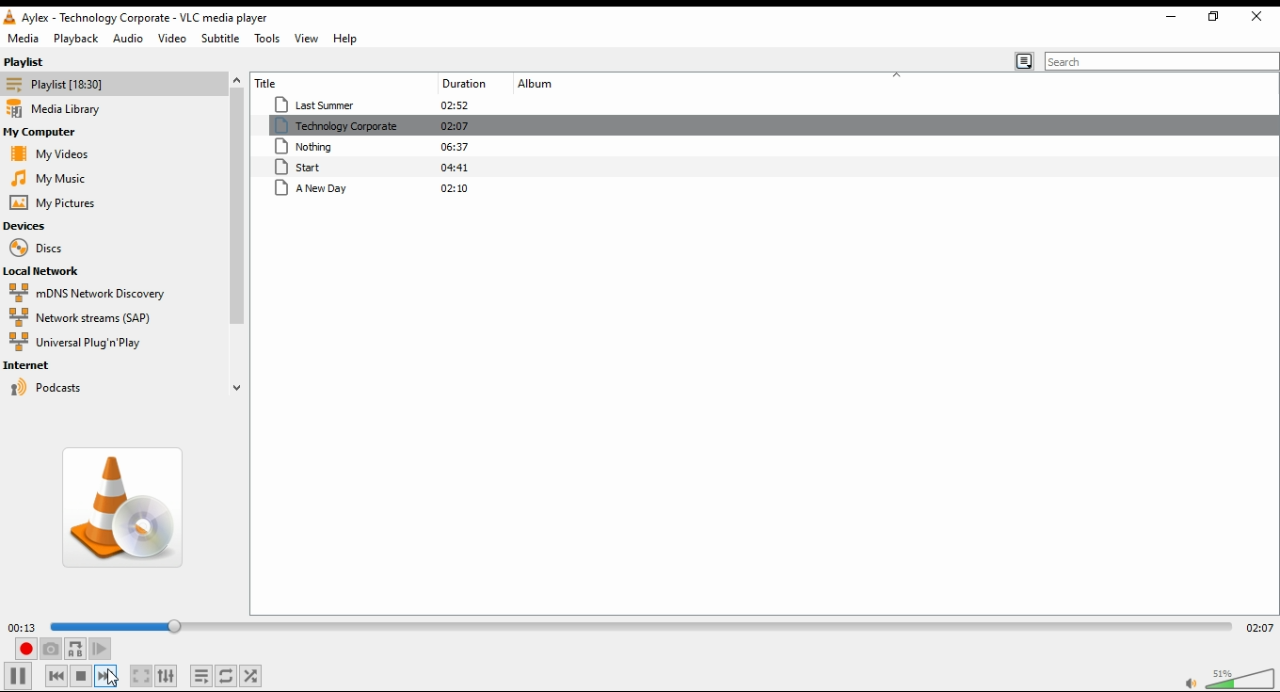 The width and height of the screenshot is (1280, 692). Describe the element at coordinates (48, 204) in the screenshot. I see `my pictures` at that location.